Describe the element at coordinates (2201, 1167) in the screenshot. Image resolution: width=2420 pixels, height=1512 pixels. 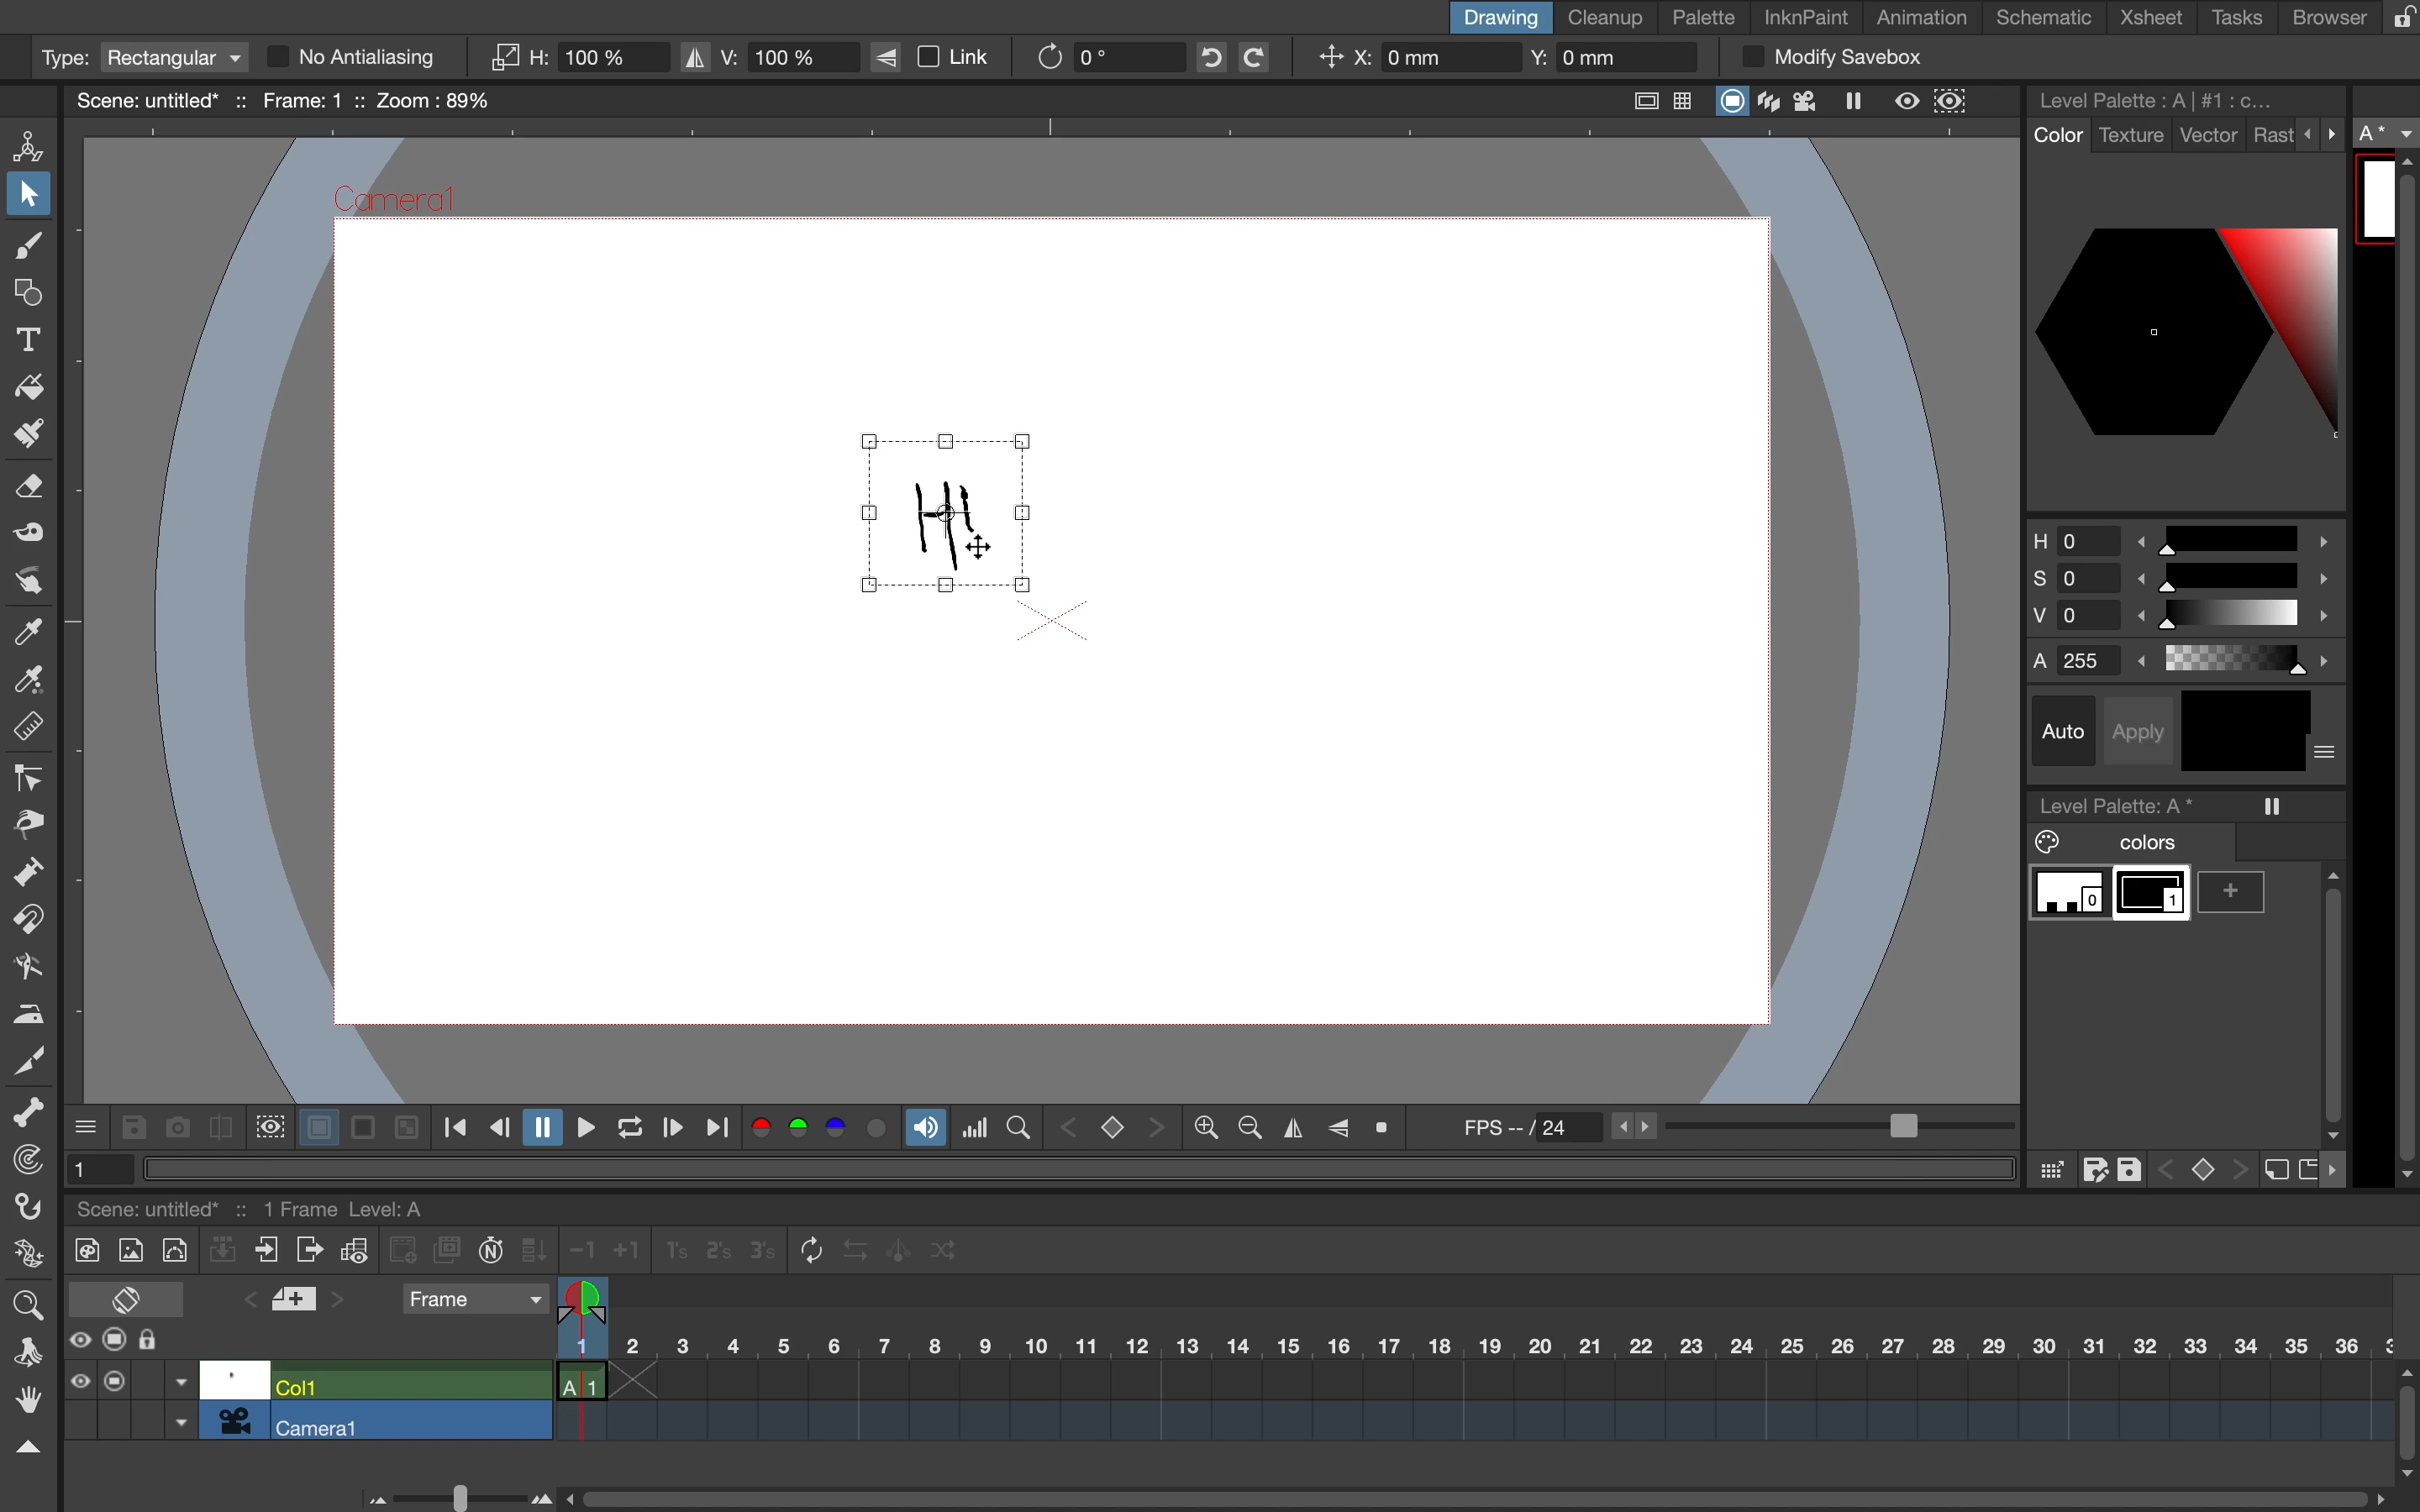
I see `switch between keys` at that location.